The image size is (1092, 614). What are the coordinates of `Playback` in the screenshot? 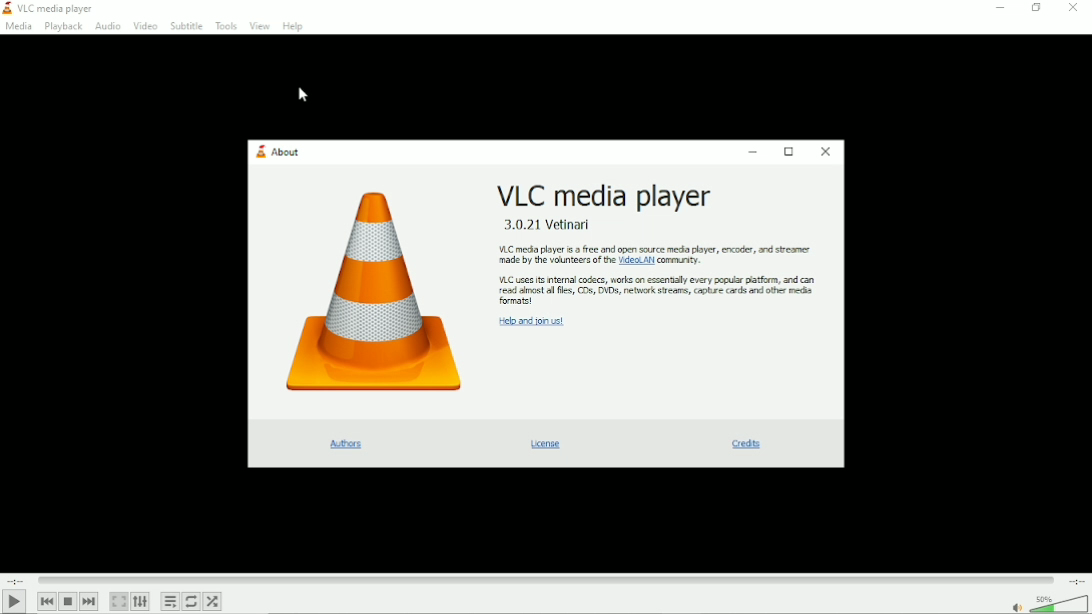 It's located at (62, 27).